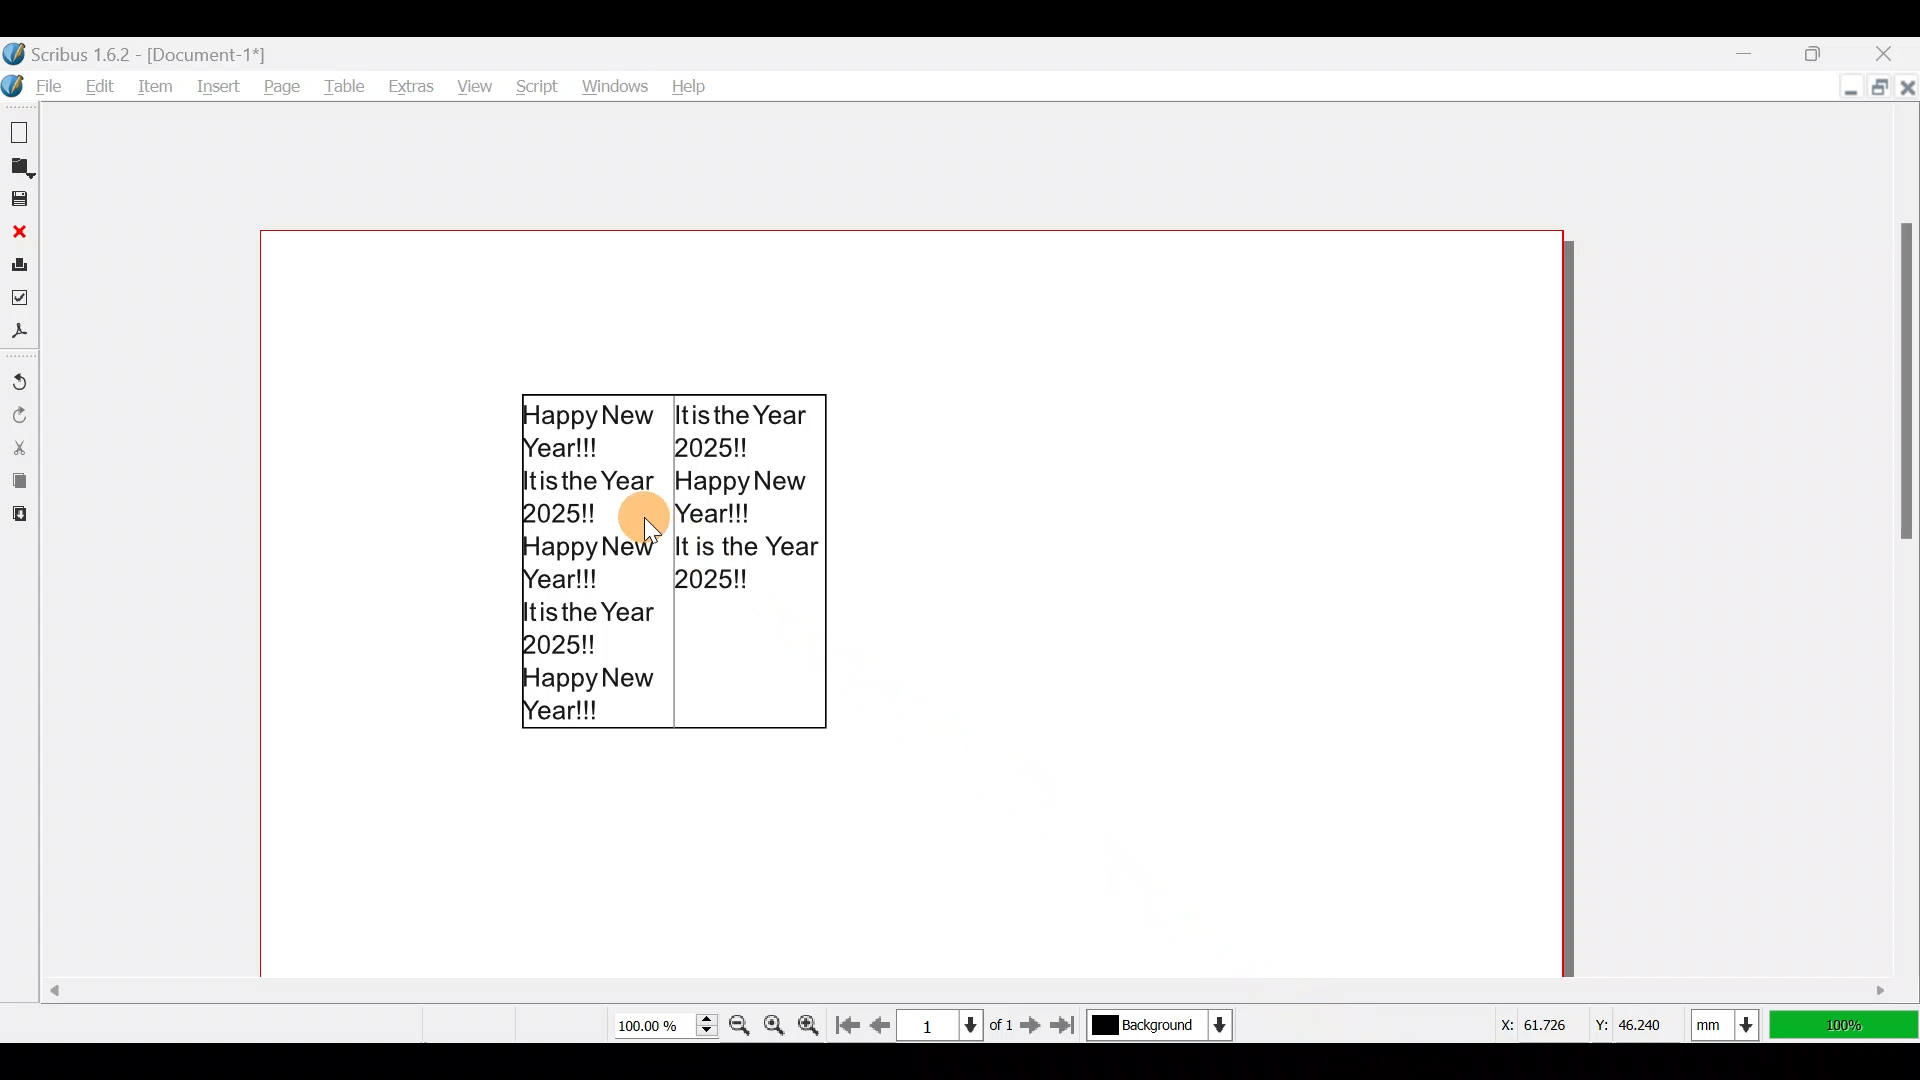 The image size is (1920, 1080). What do you see at coordinates (22, 131) in the screenshot?
I see `New` at bounding box center [22, 131].